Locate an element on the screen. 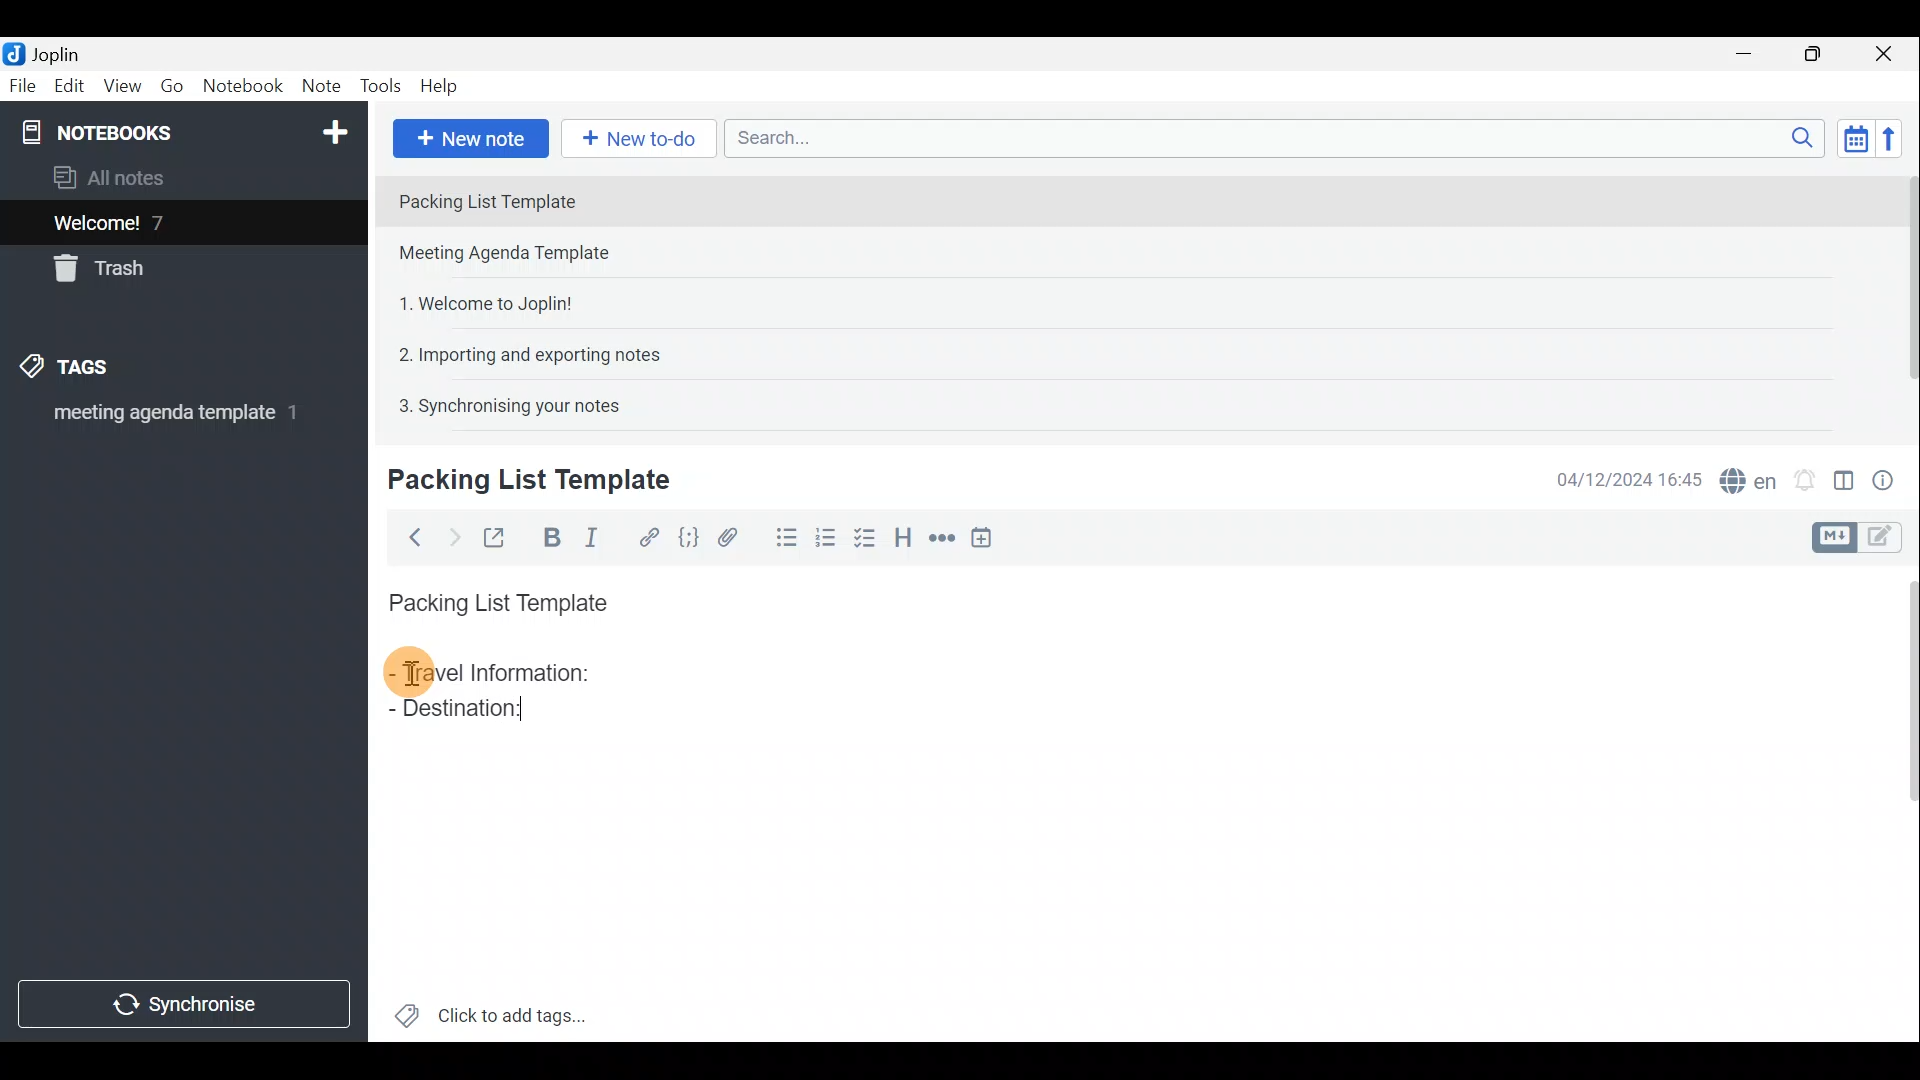  Note 1 is located at coordinates (559, 199).